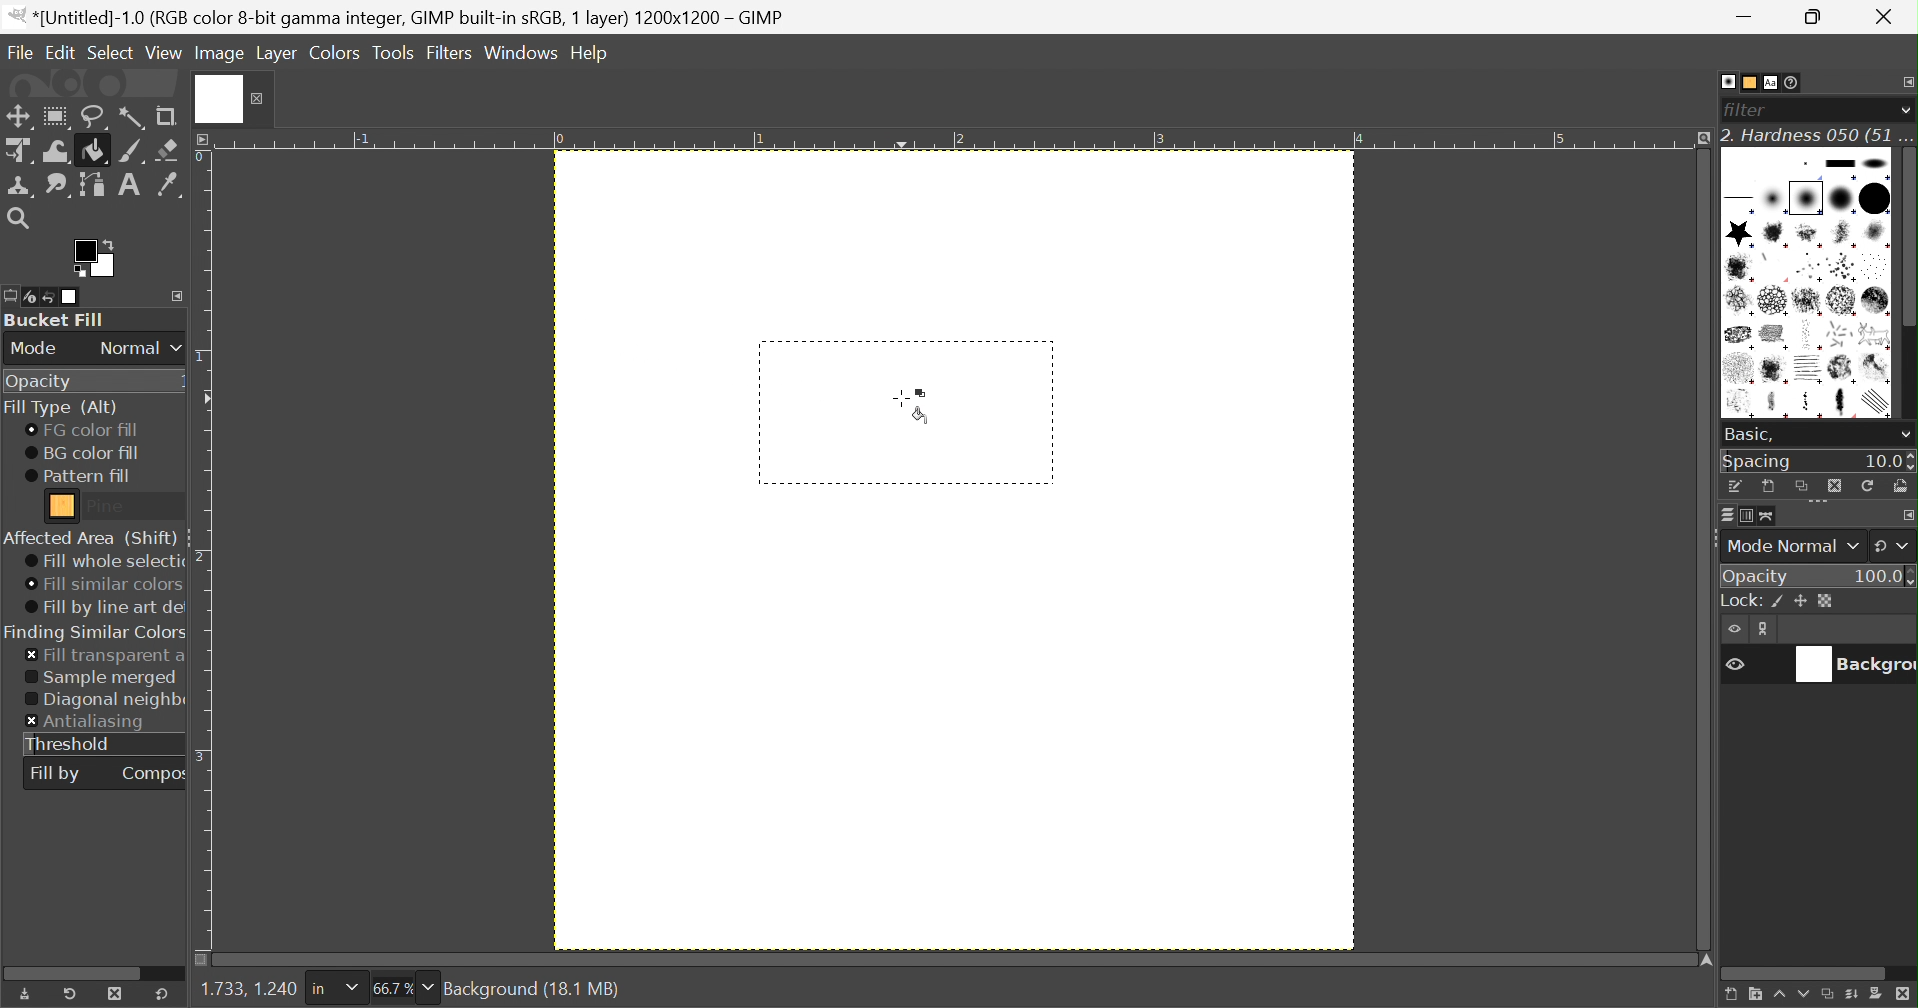 This screenshot has height=1008, width=1918. What do you see at coordinates (1778, 997) in the screenshot?
I see `Raise this layer one step in the layer stack` at bounding box center [1778, 997].